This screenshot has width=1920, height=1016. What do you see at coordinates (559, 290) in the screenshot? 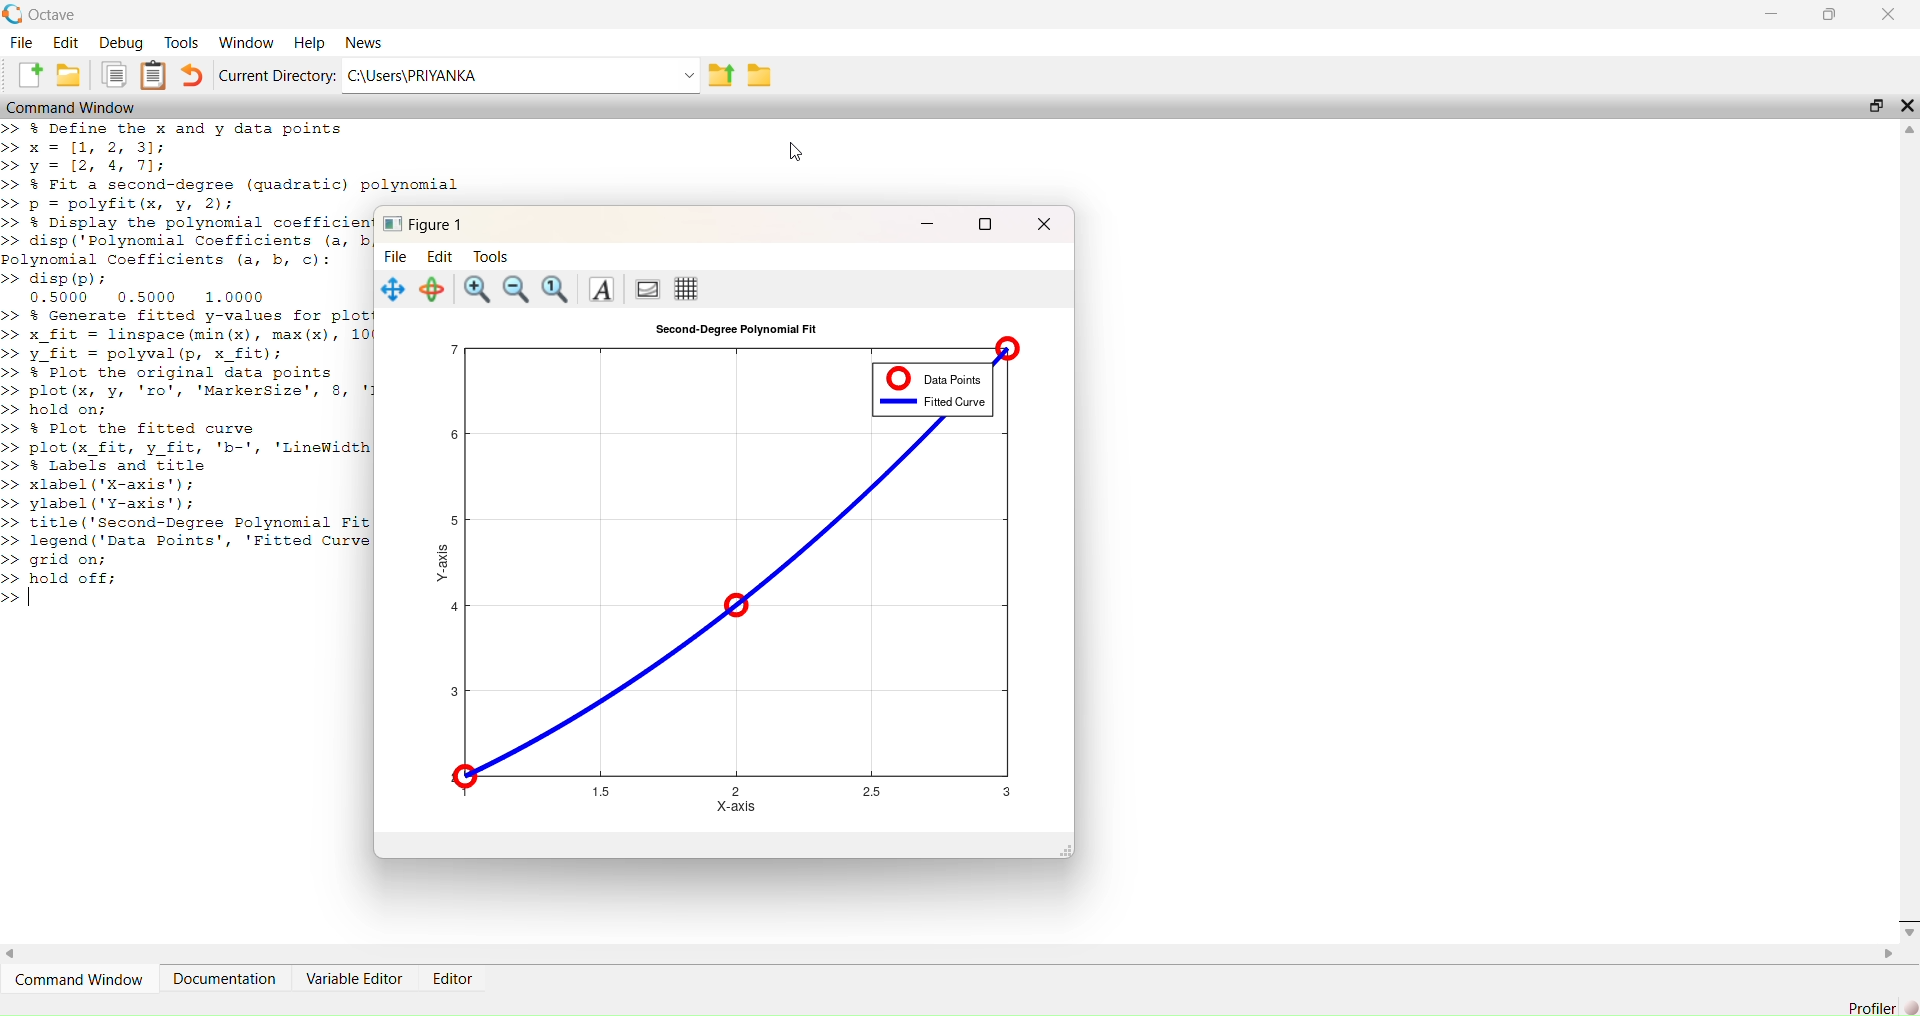
I see `Automatic limits for current axes` at bounding box center [559, 290].